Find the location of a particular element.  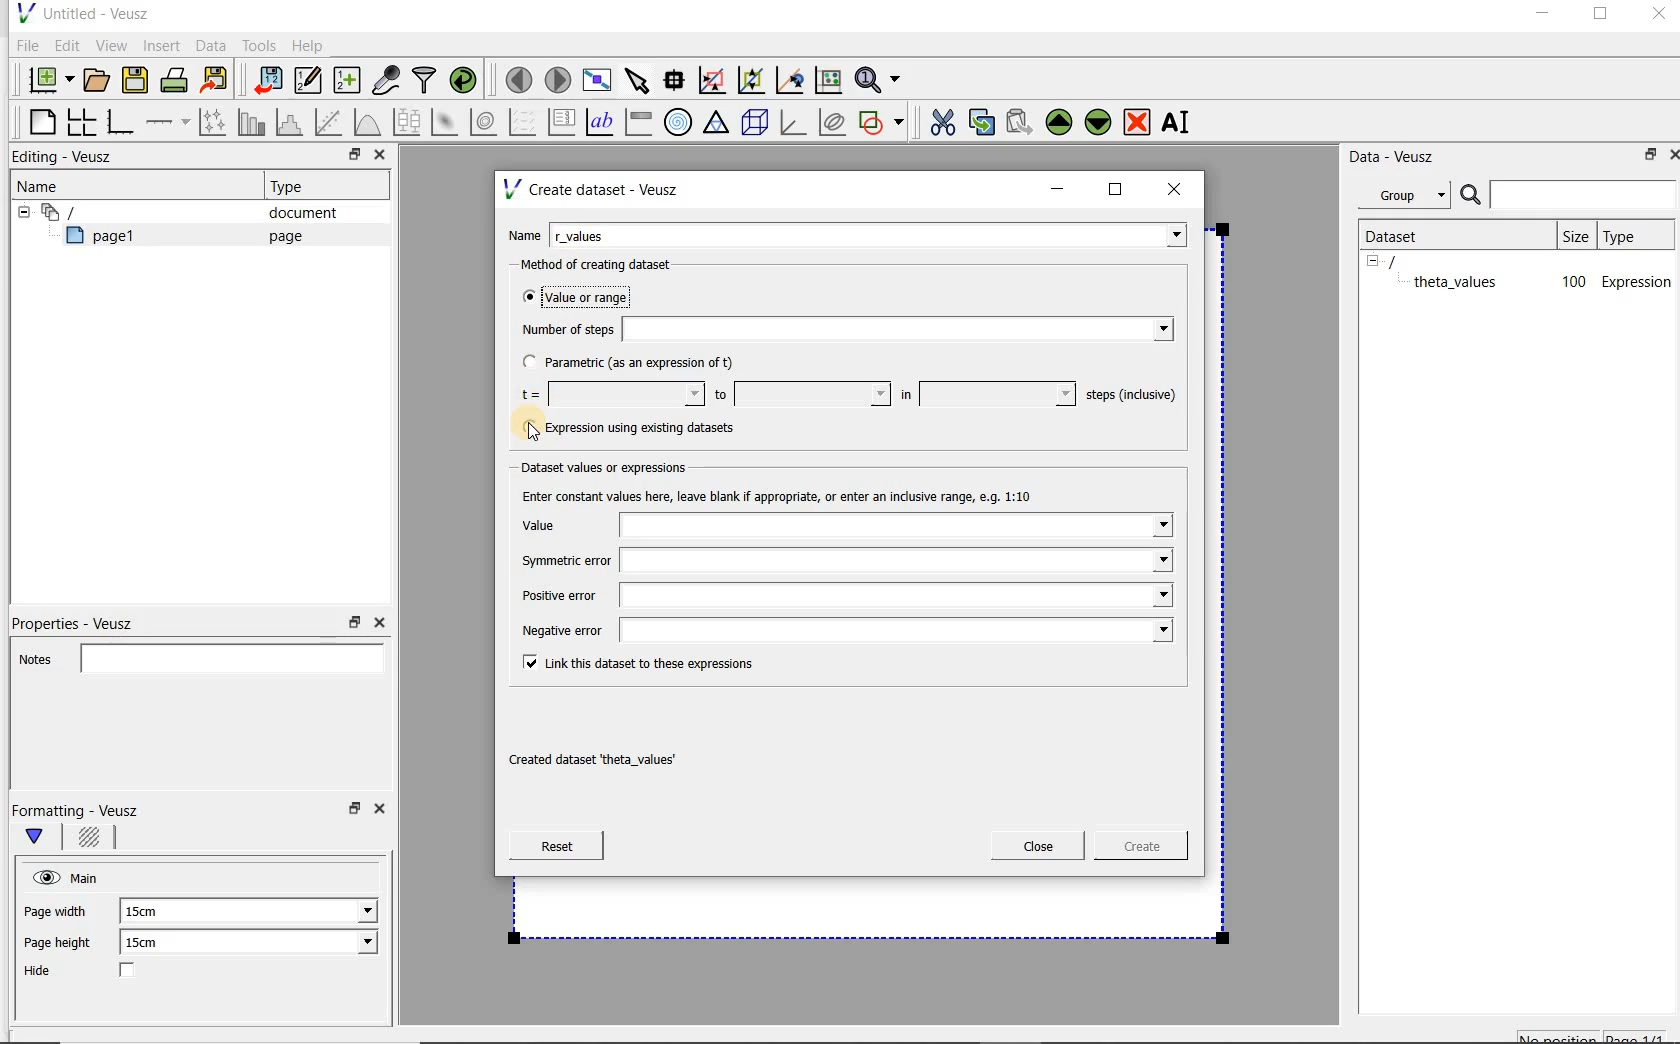

Group is located at coordinates (1410, 198).